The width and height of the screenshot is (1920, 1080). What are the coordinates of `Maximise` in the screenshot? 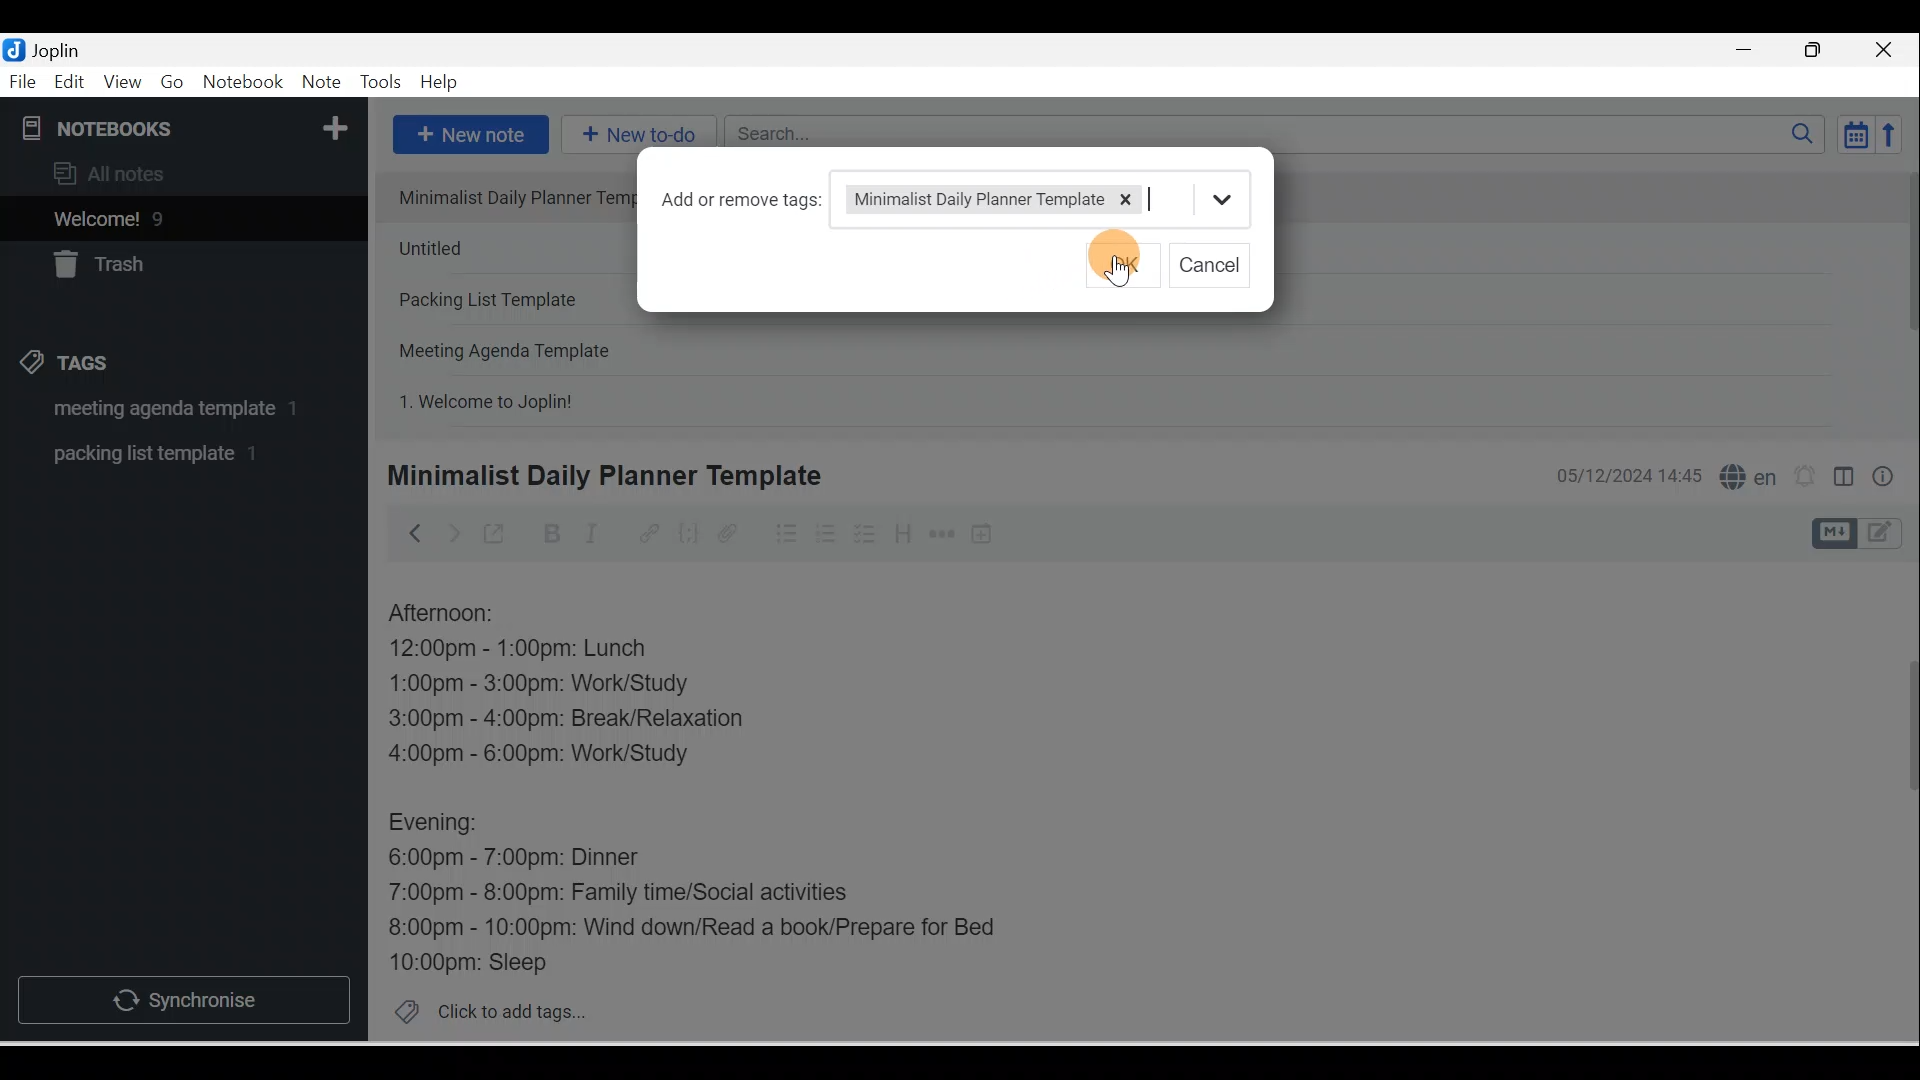 It's located at (1820, 51).